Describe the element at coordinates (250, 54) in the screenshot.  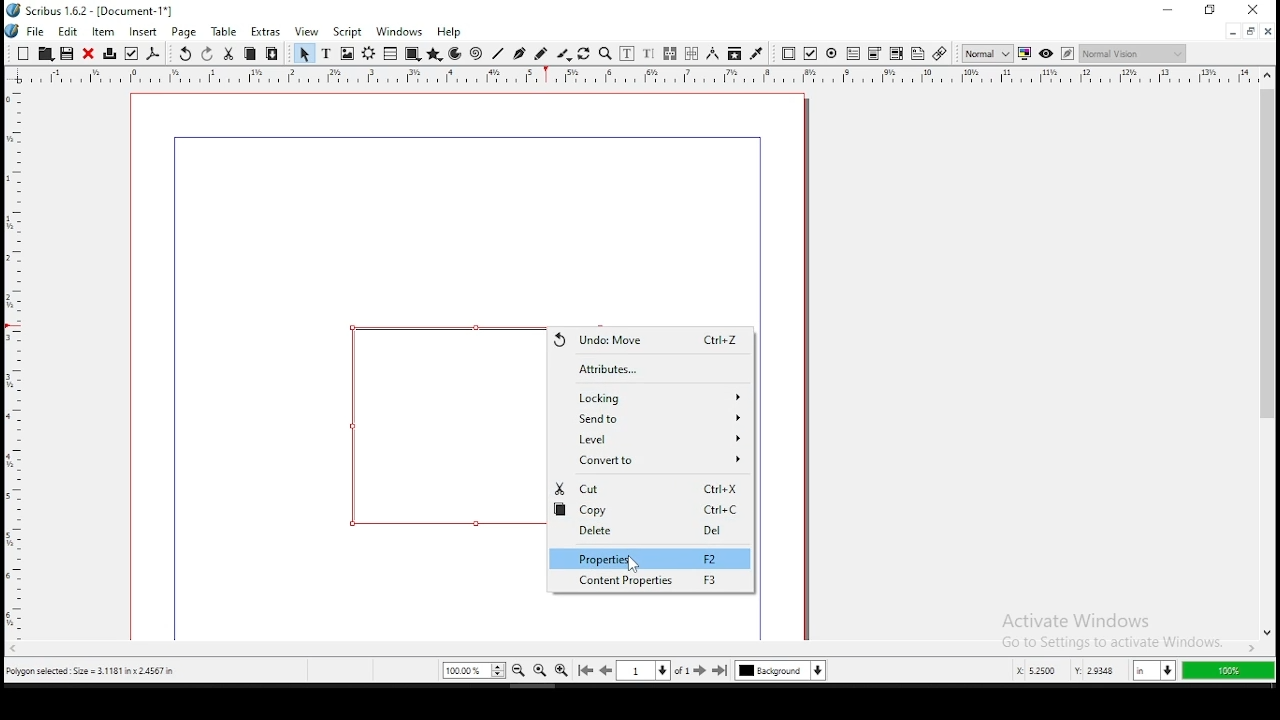
I see `copy` at that location.